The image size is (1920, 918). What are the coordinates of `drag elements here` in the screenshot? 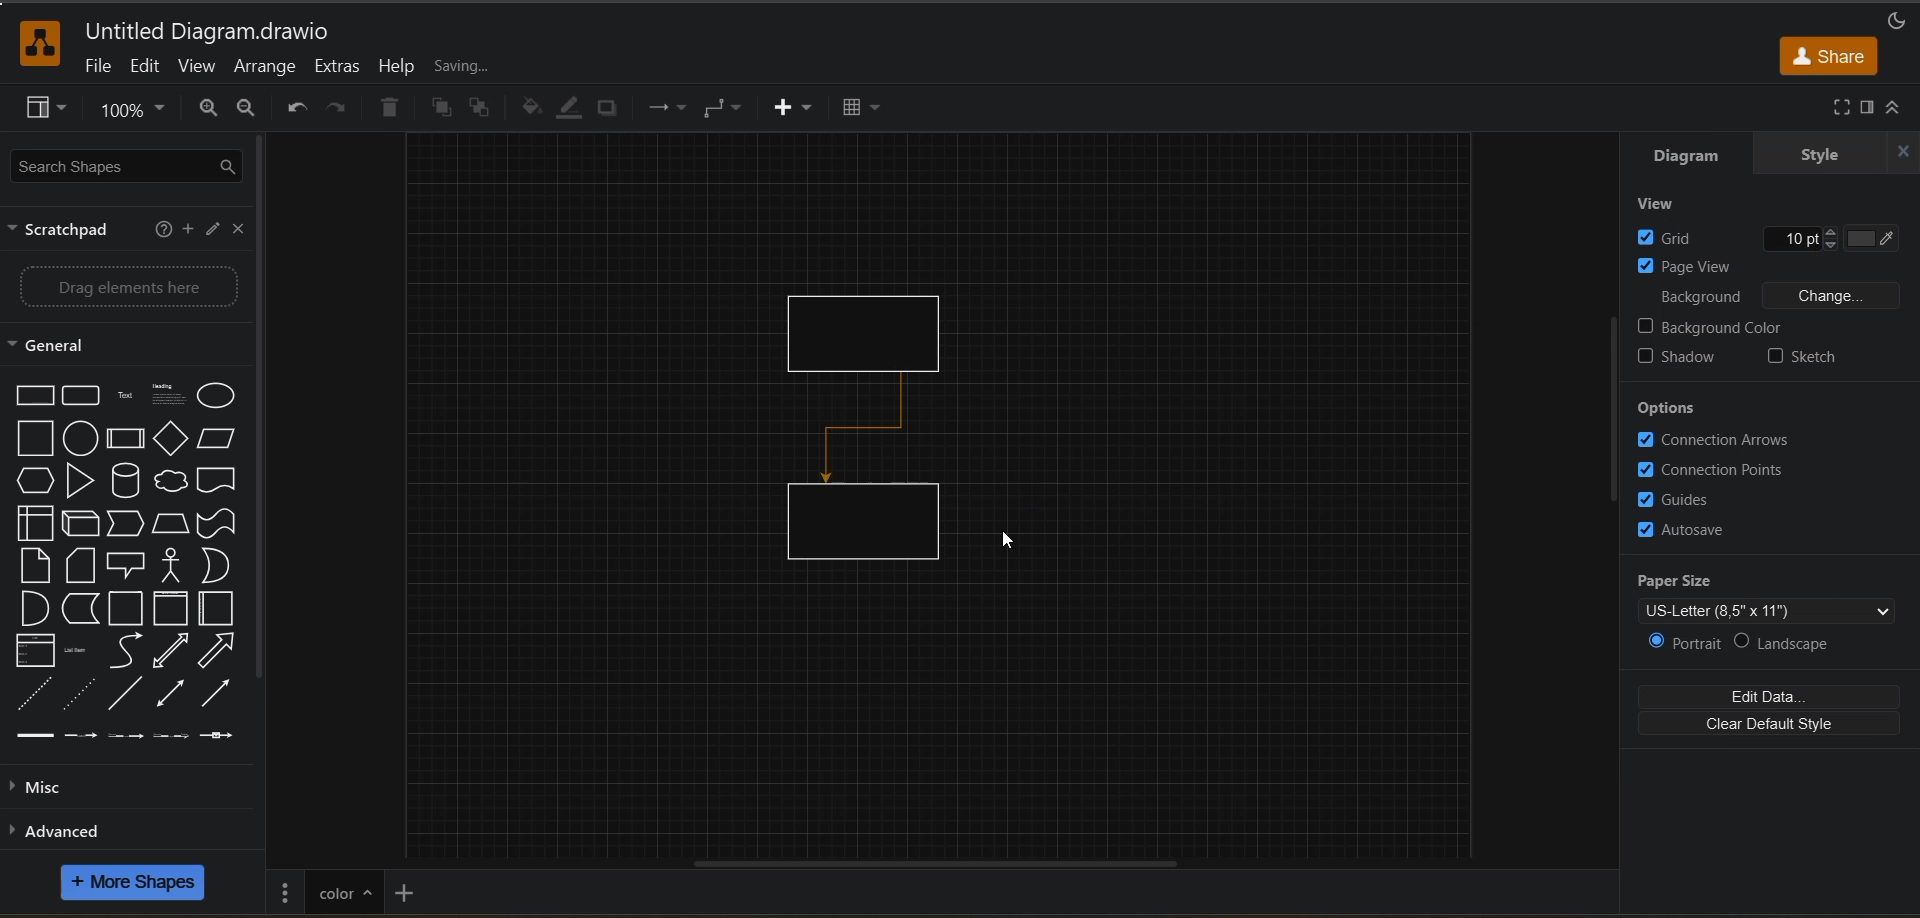 It's located at (134, 287).